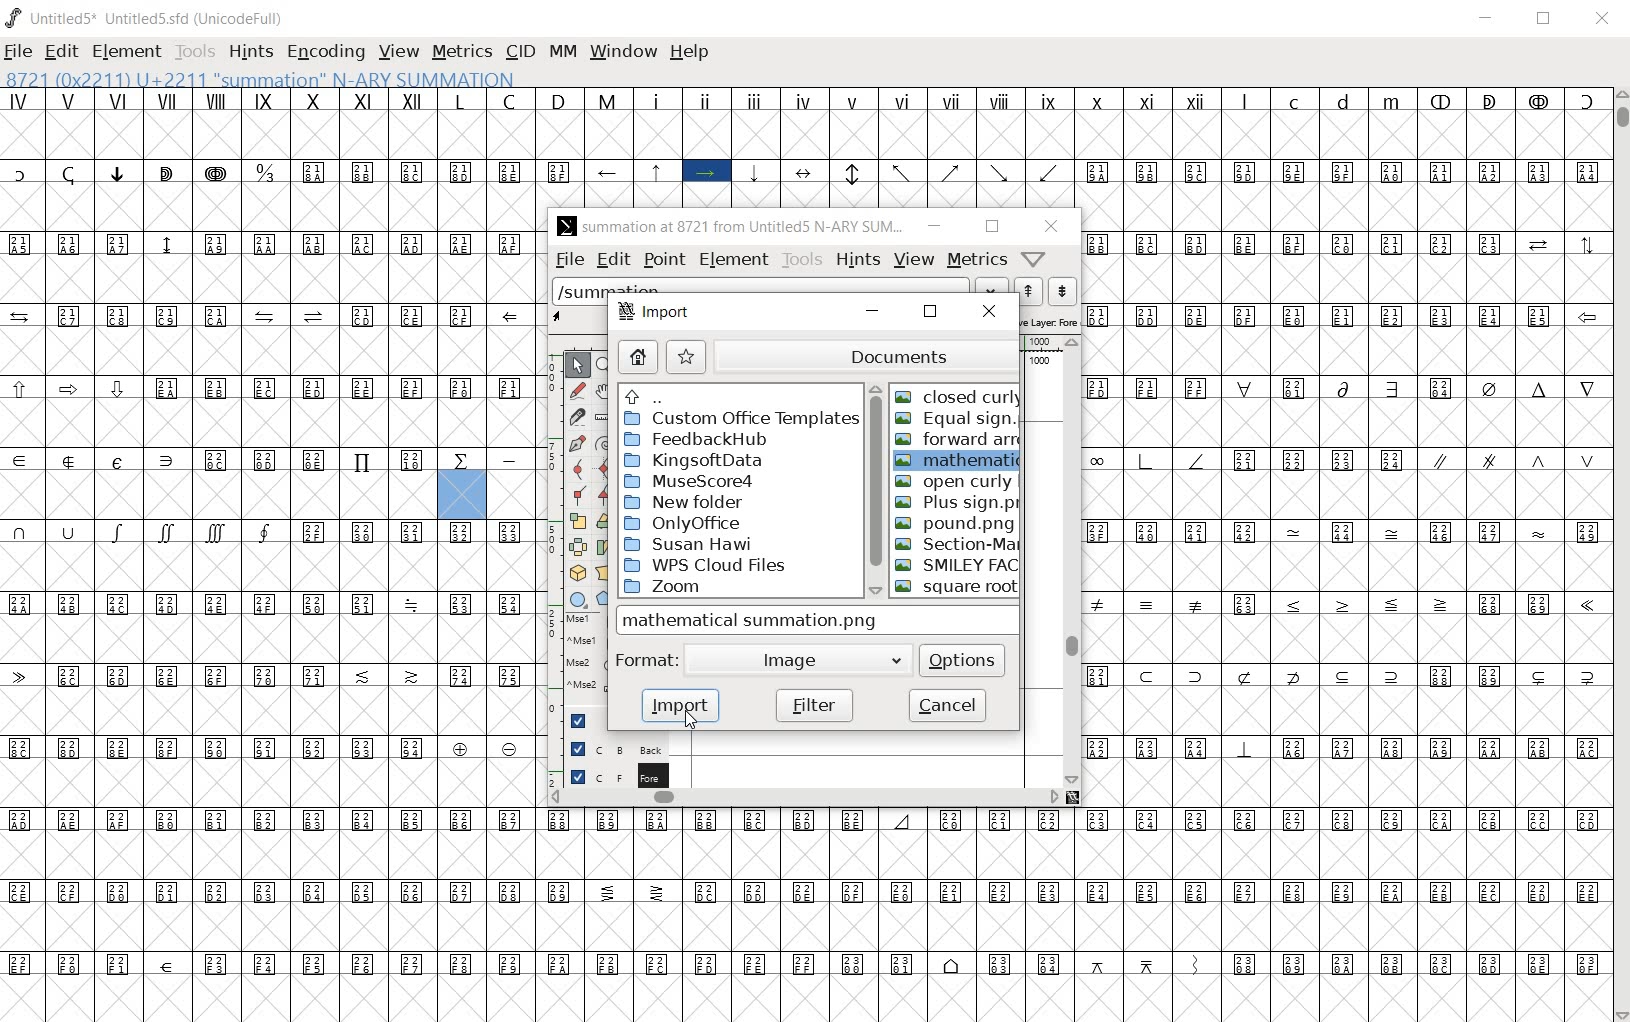 The height and width of the screenshot is (1022, 1630). What do you see at coordinates (693, 54) in the screenshot?
I see `HELP` at bounding box center [693, 54].